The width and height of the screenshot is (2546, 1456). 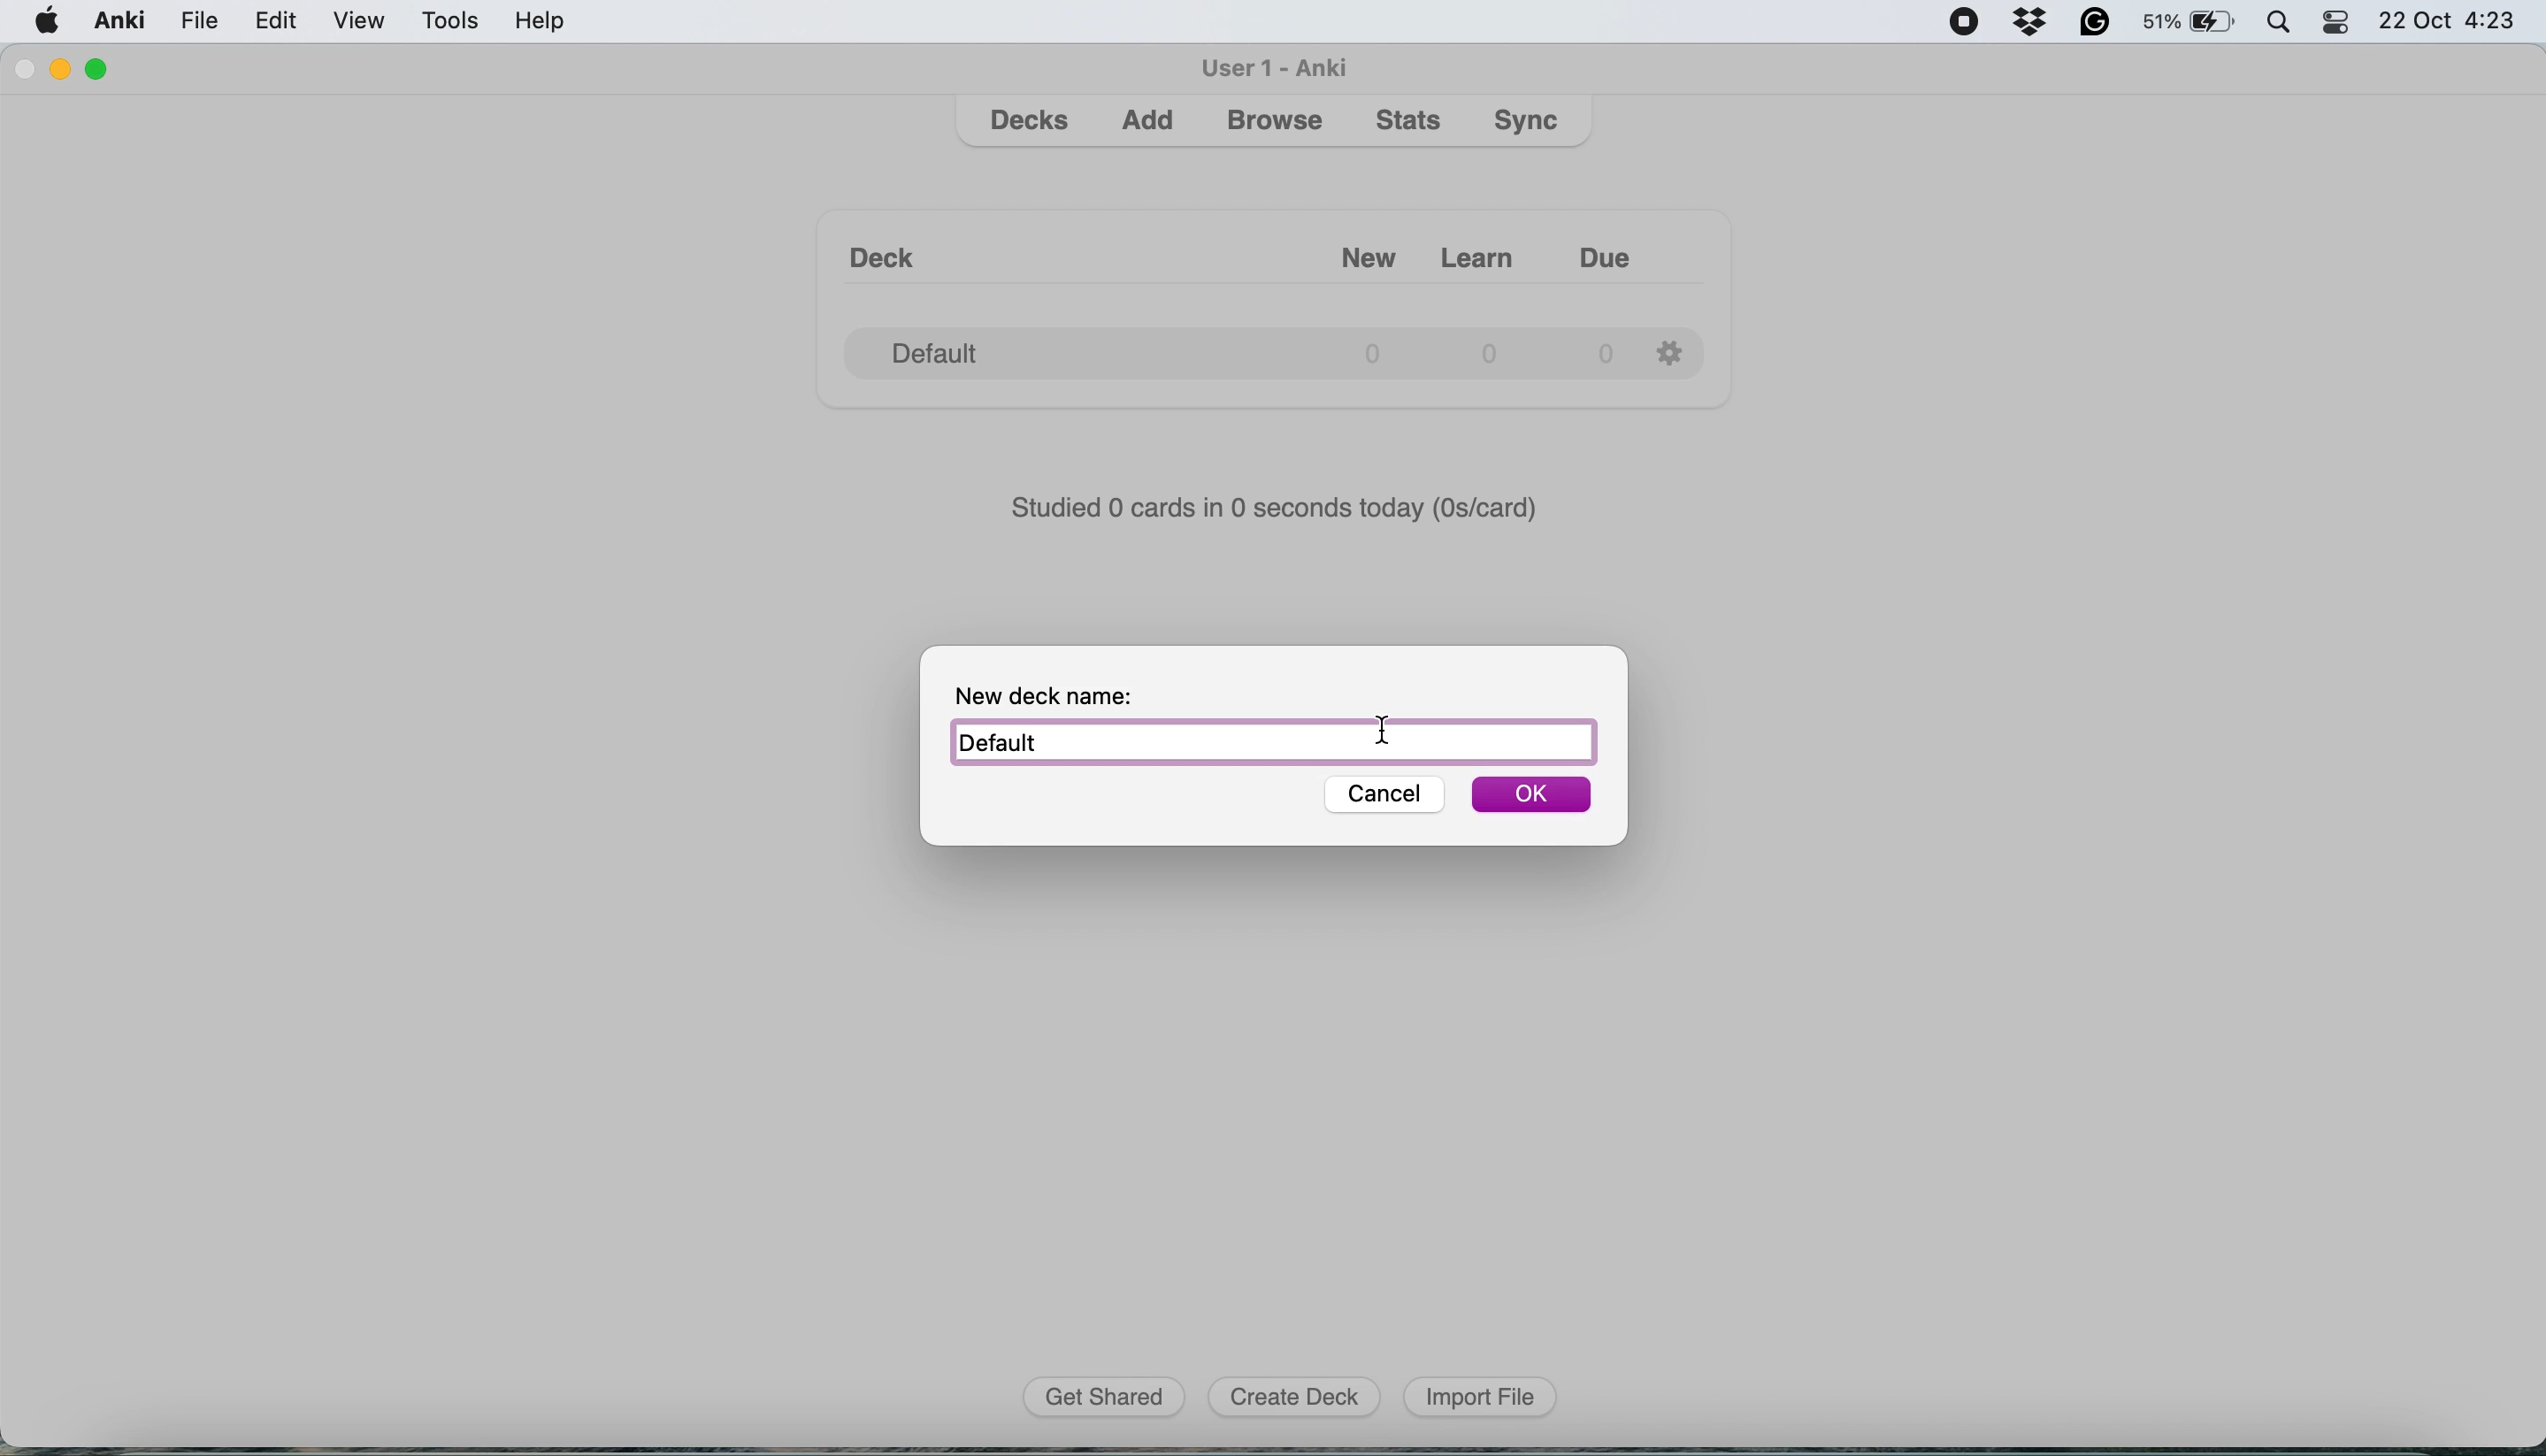 I want to click on add, so click(x=1153, y=125).